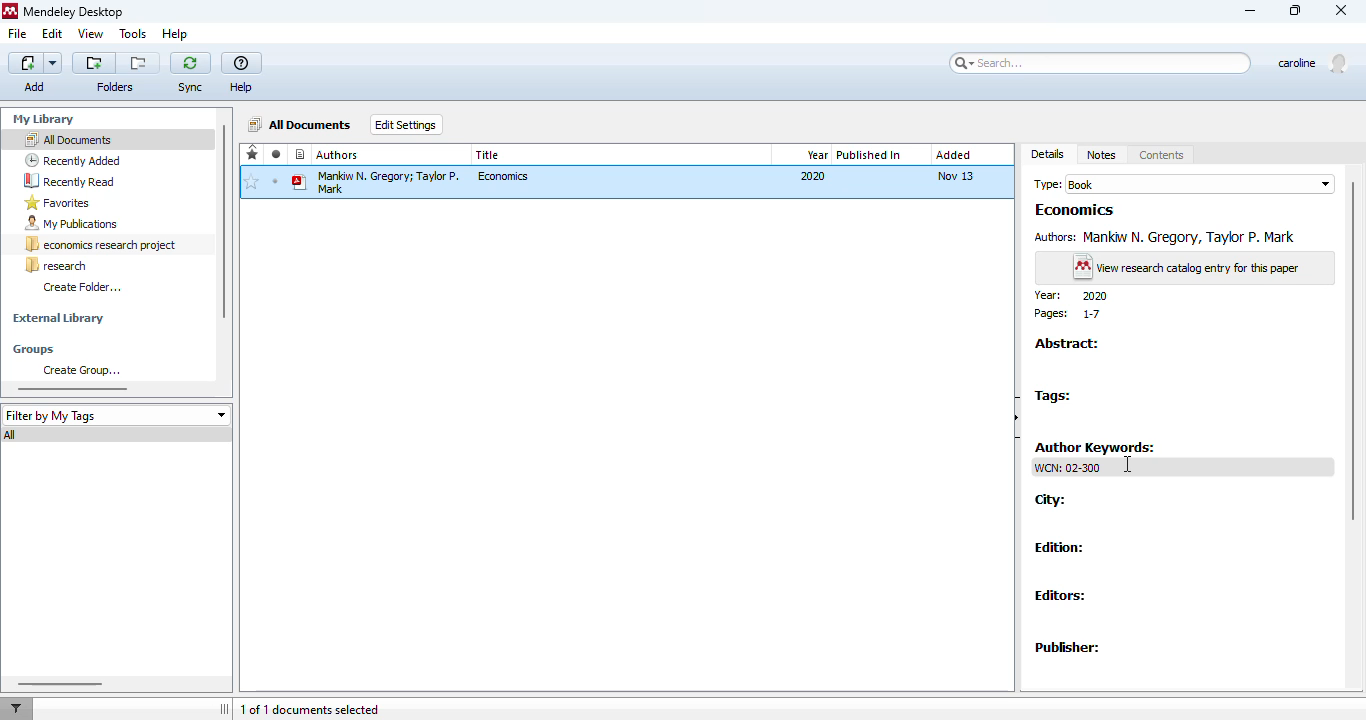 The height and width of the screenshot is (720, 1366). What do you see at coordinates (956, 174) in the screenshot?
I see `Nov 13` at bounding box center [956, 174].